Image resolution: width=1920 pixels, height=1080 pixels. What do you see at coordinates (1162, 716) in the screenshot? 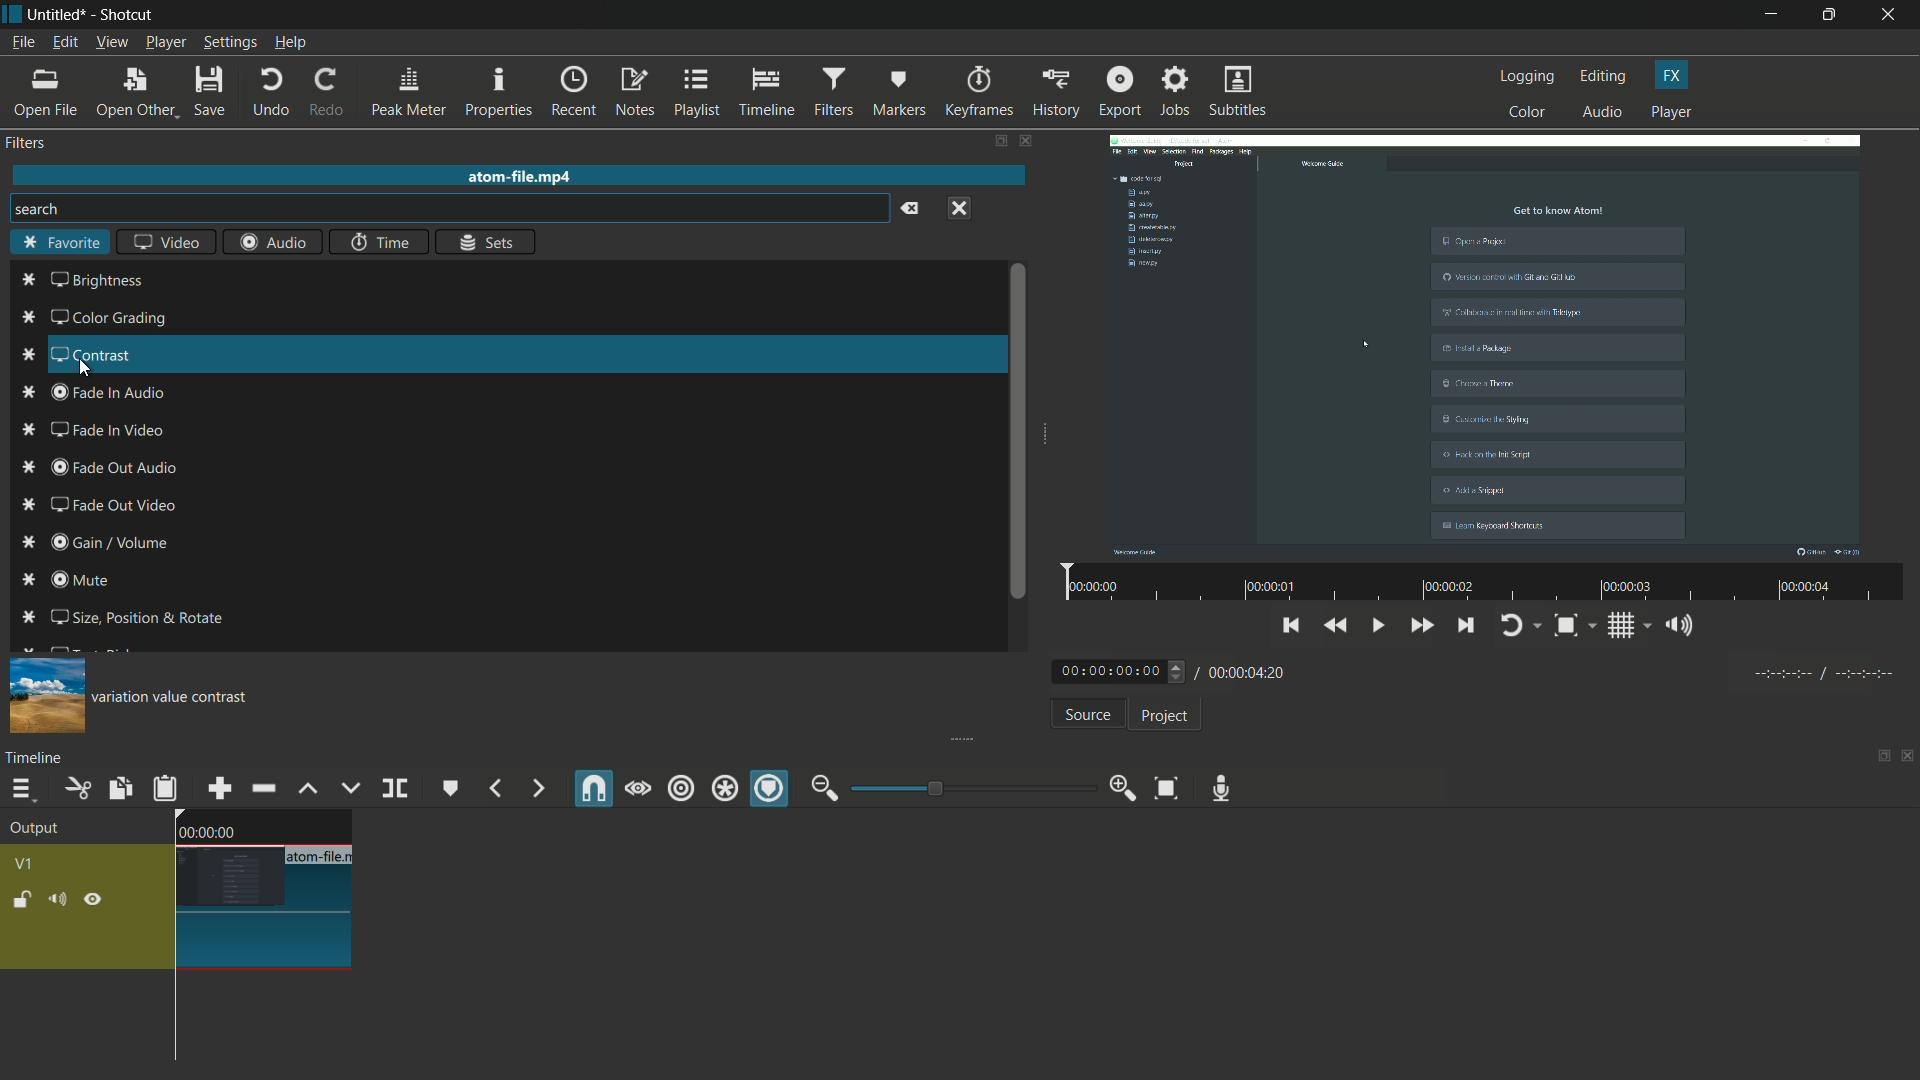
I see `project` at bounding box center [1162, 716].